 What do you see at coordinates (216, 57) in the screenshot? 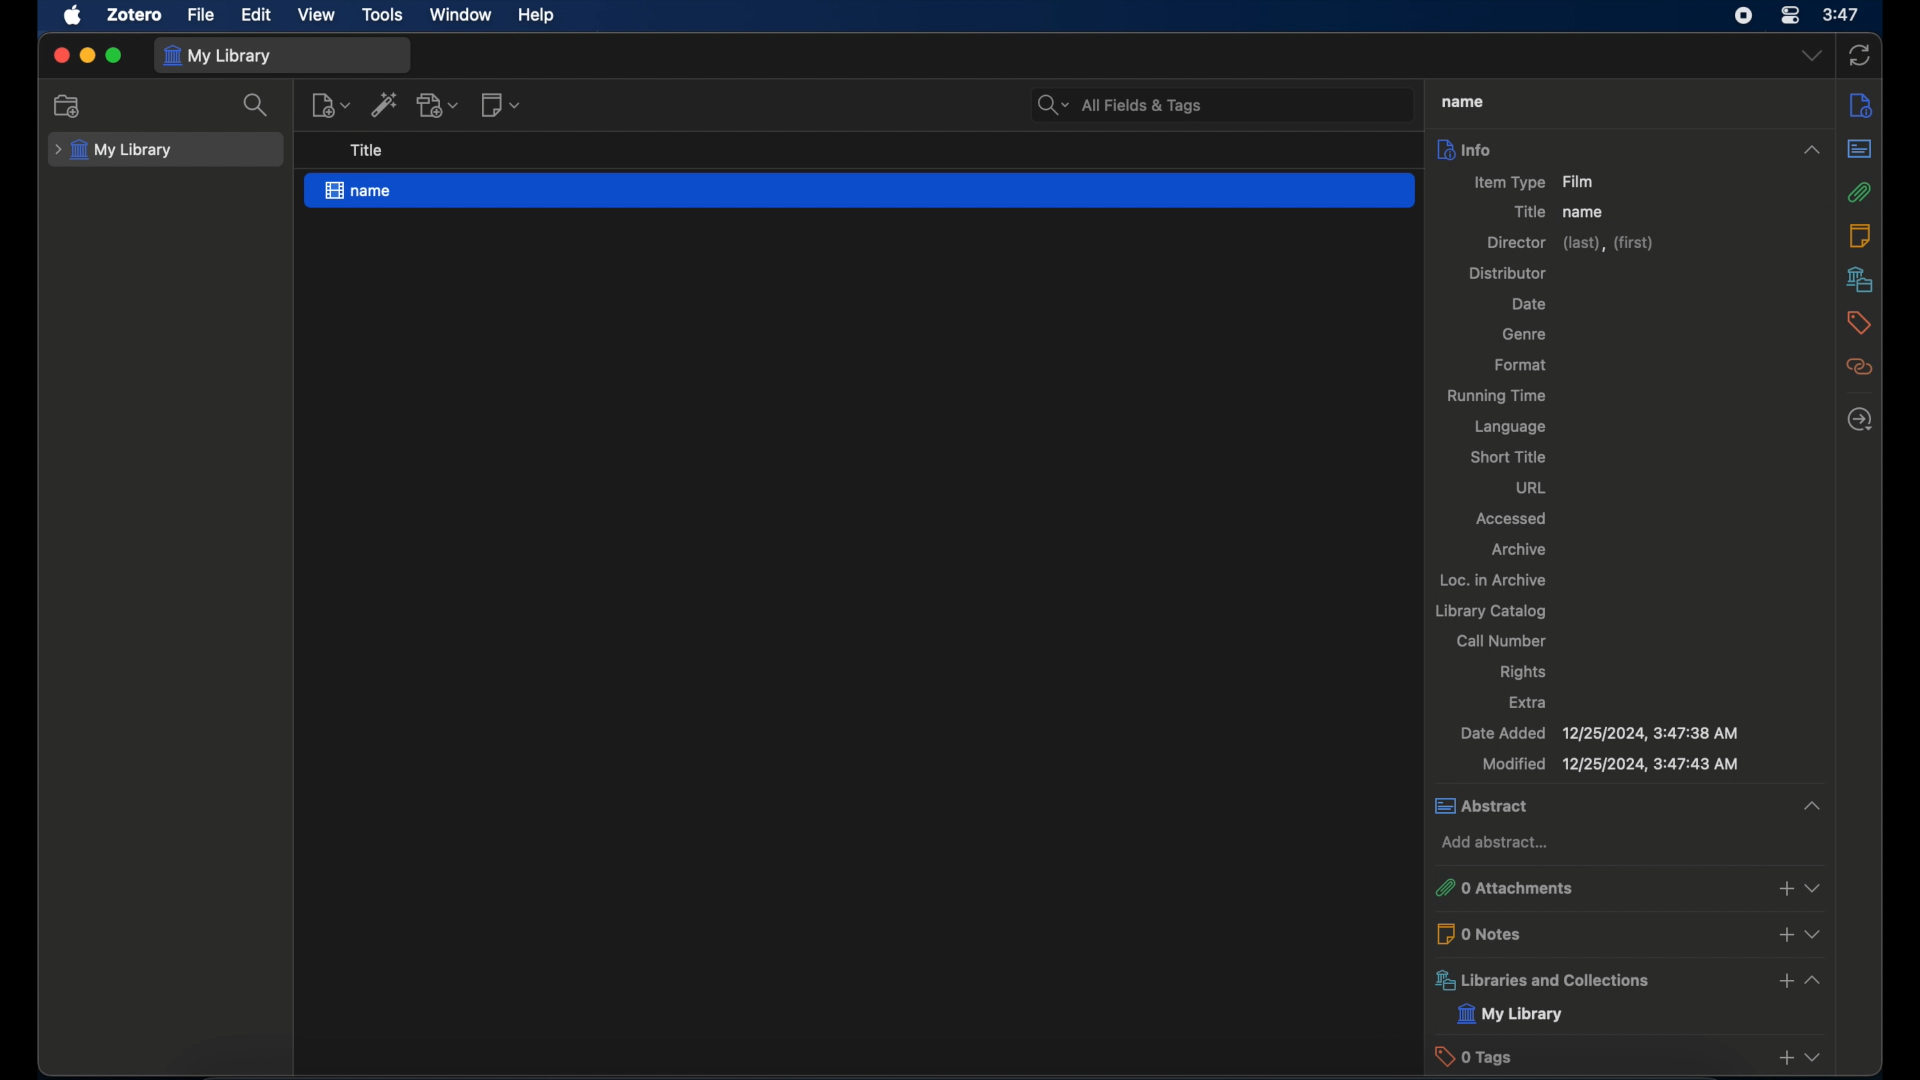
I see `my library` at bounding box center [216, 57].